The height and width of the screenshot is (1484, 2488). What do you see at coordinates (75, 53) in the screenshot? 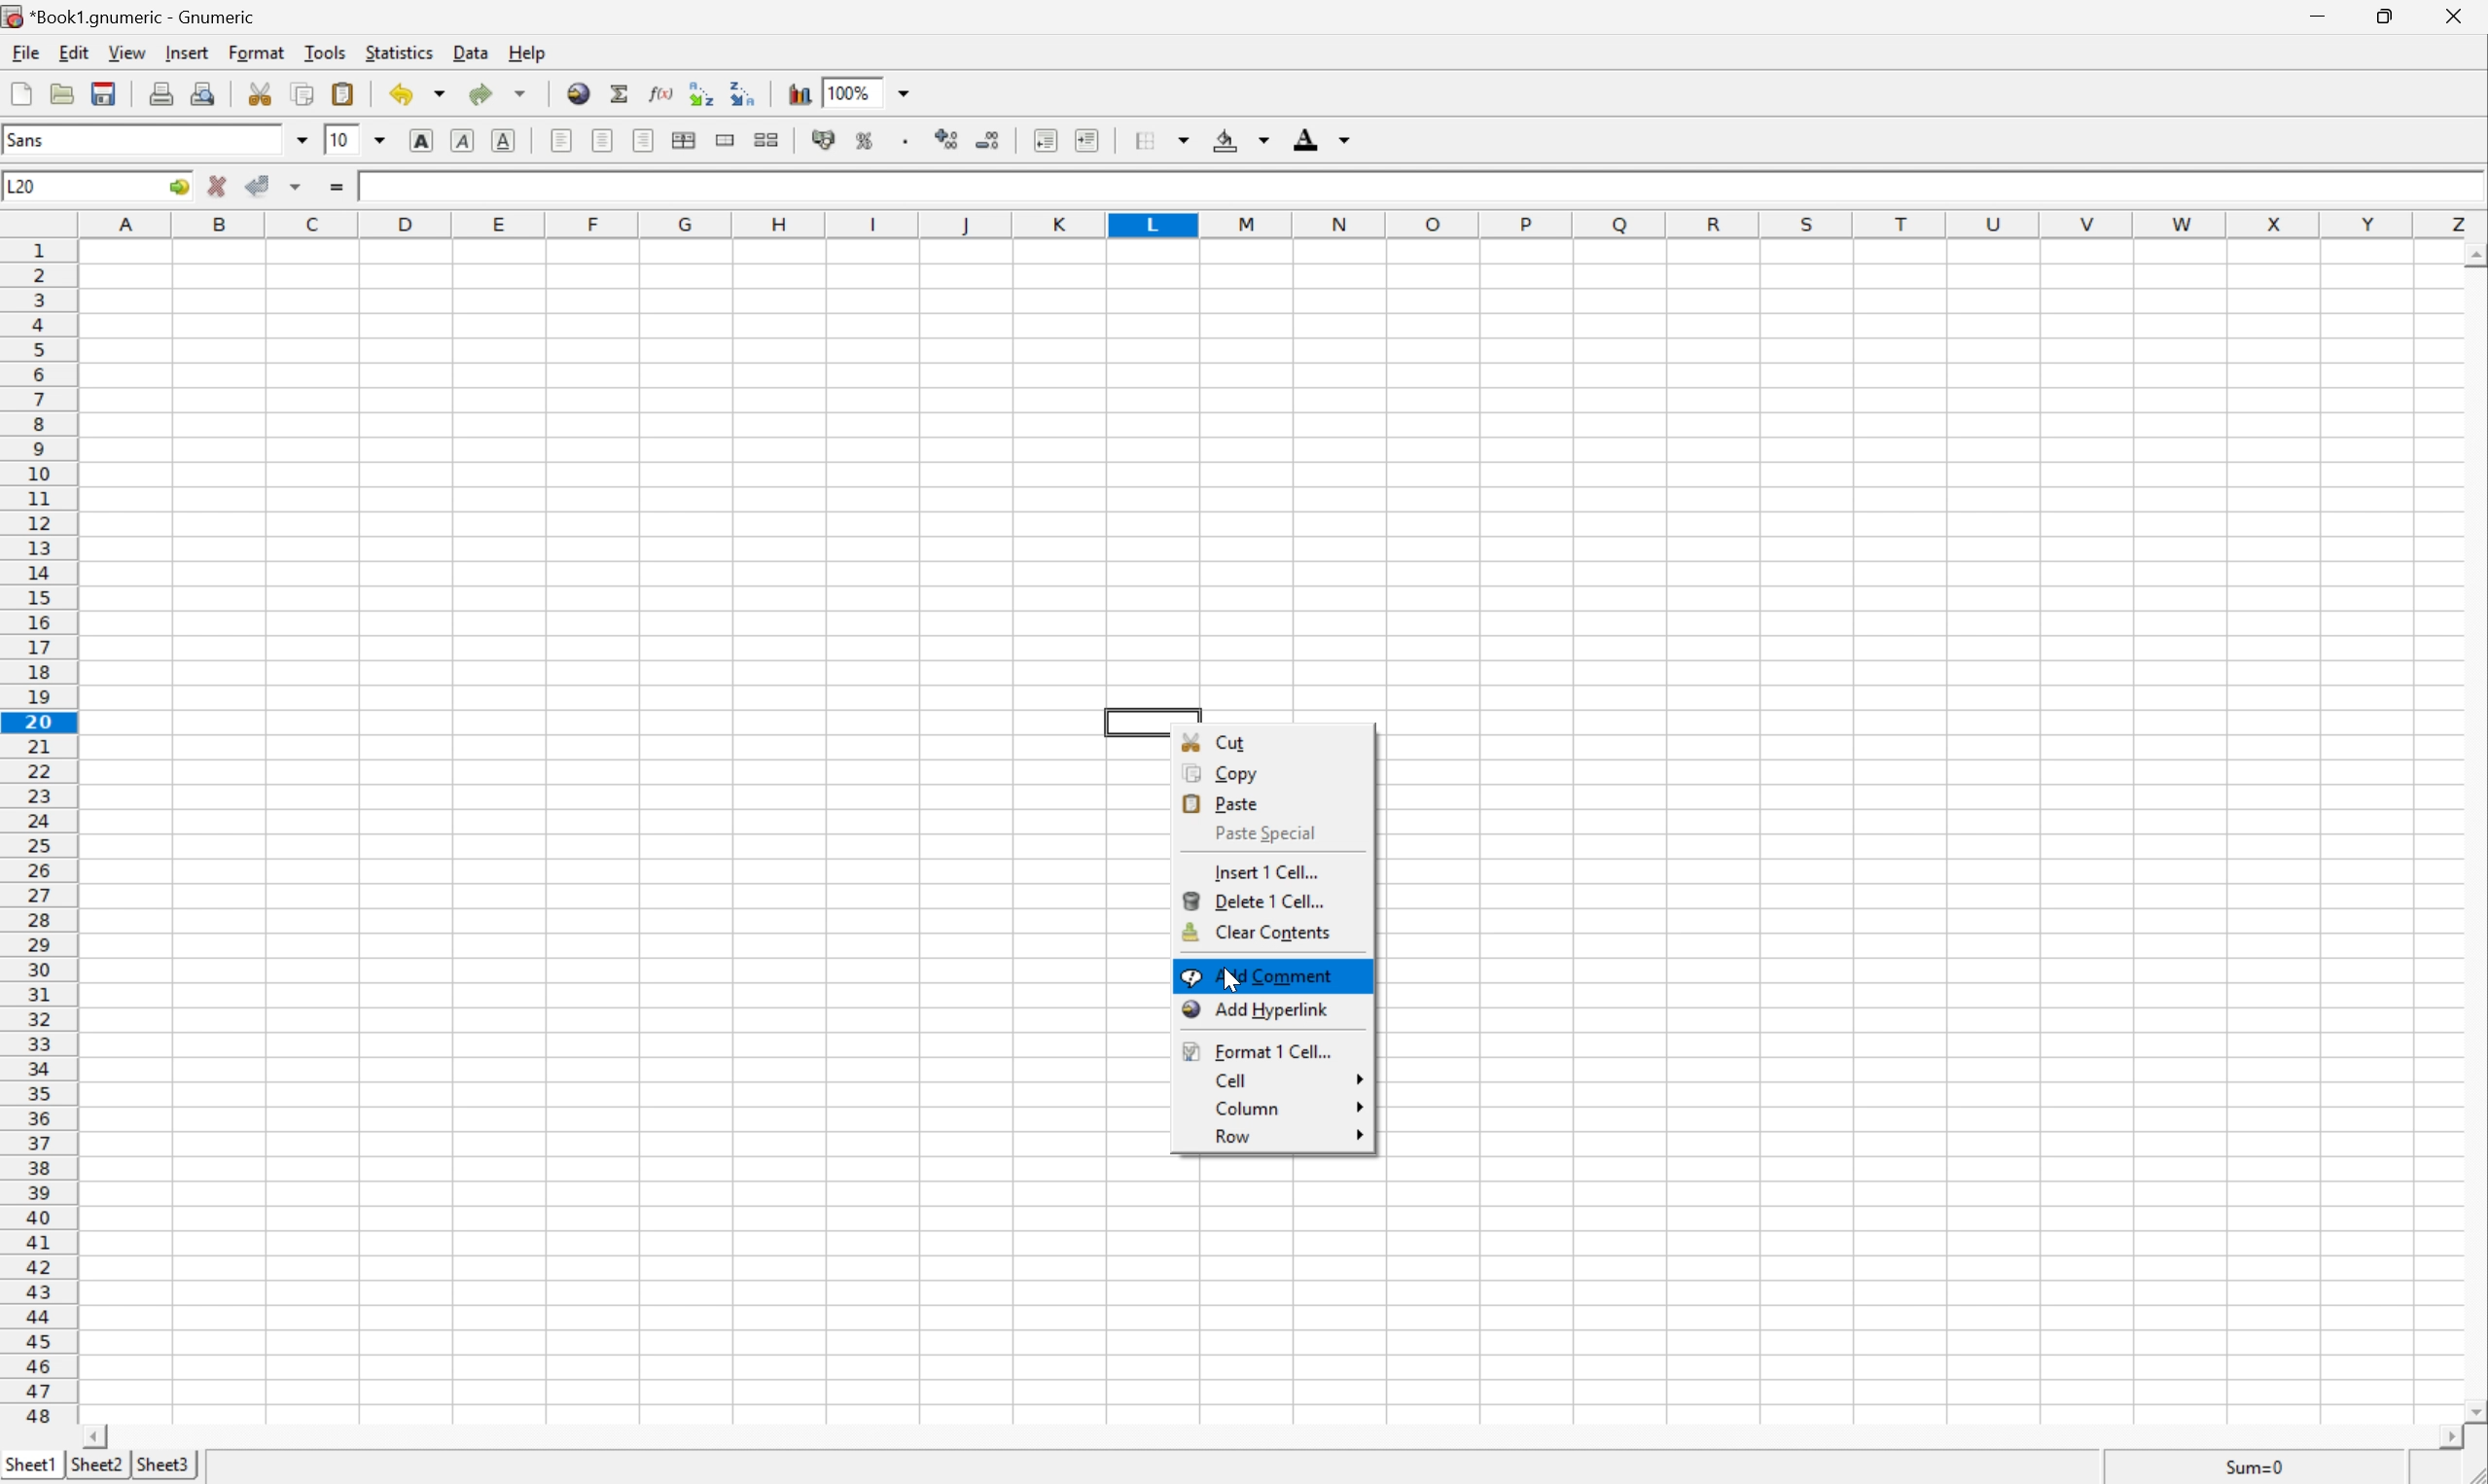
I see `Edit` at bounding box center [75, 53].